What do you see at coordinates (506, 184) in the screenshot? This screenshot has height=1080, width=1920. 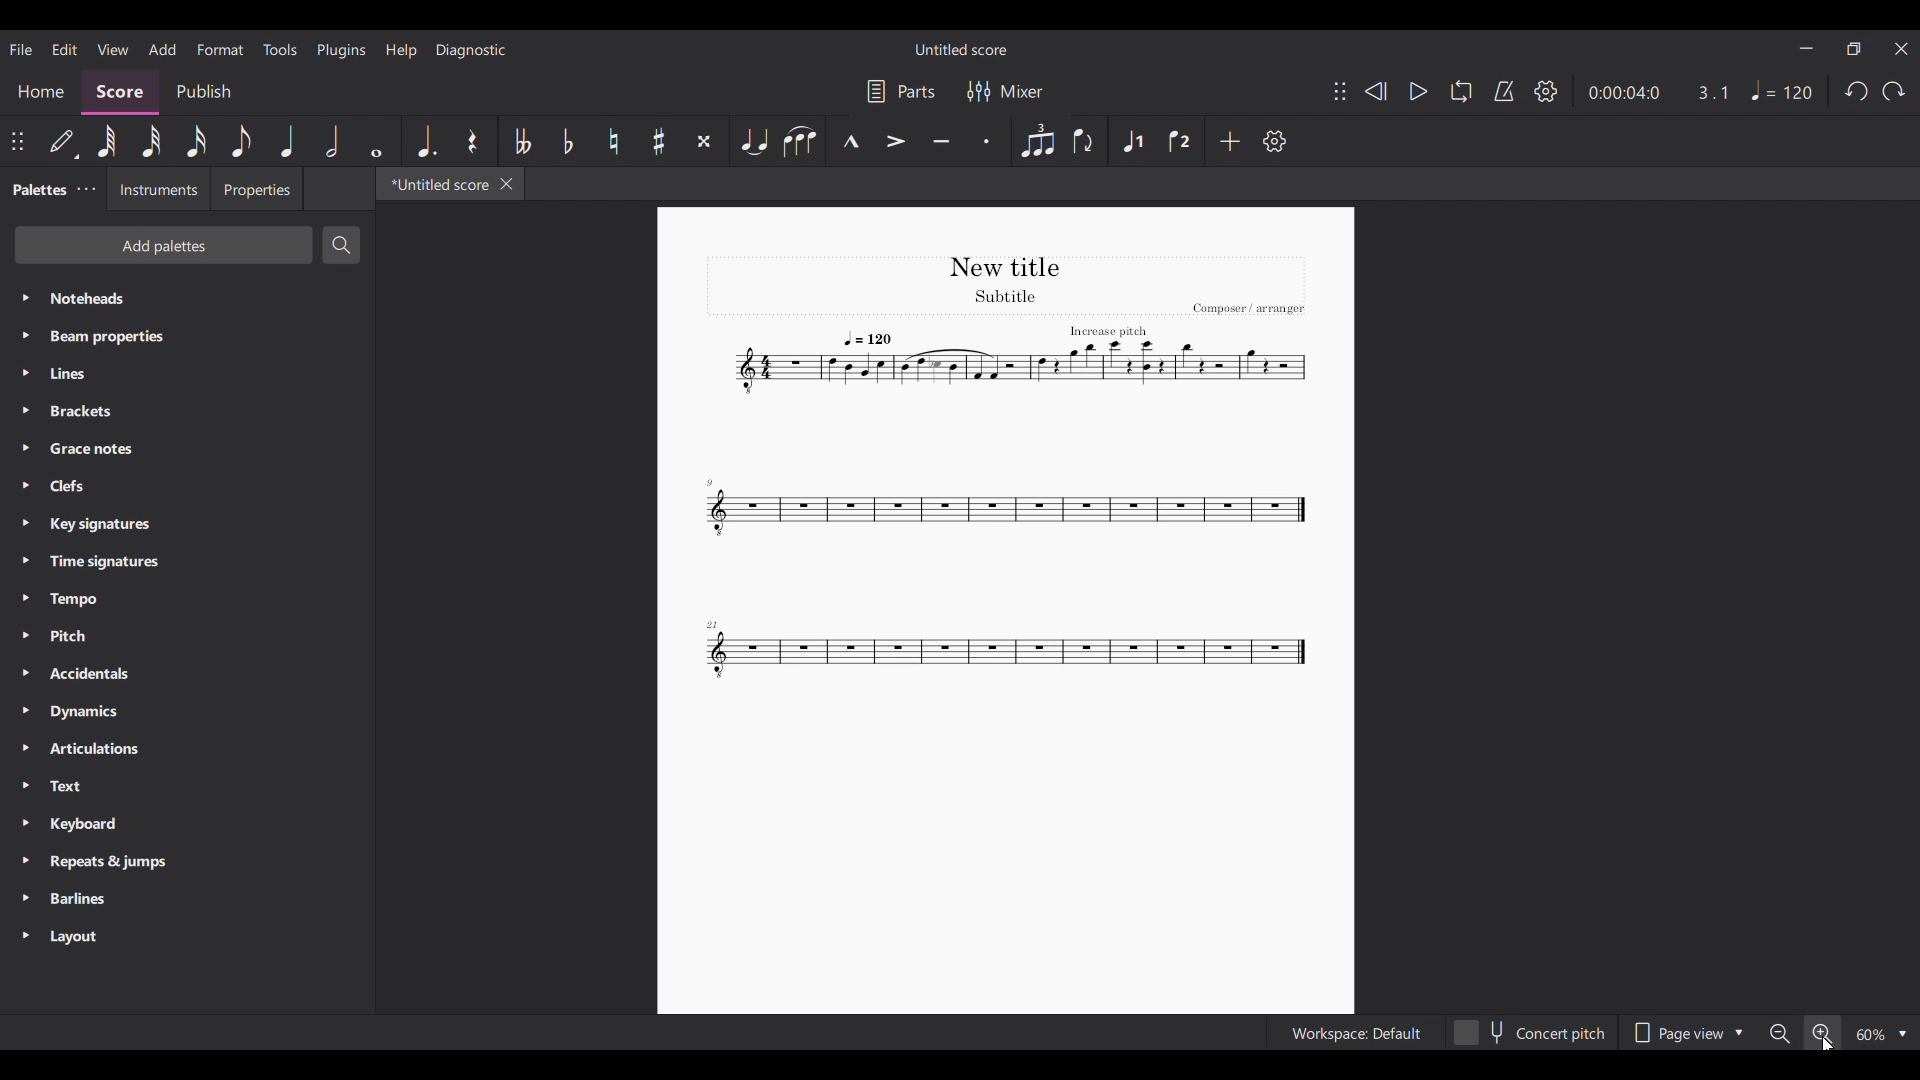 I see `Close tab` at bounding box center [506, 184].